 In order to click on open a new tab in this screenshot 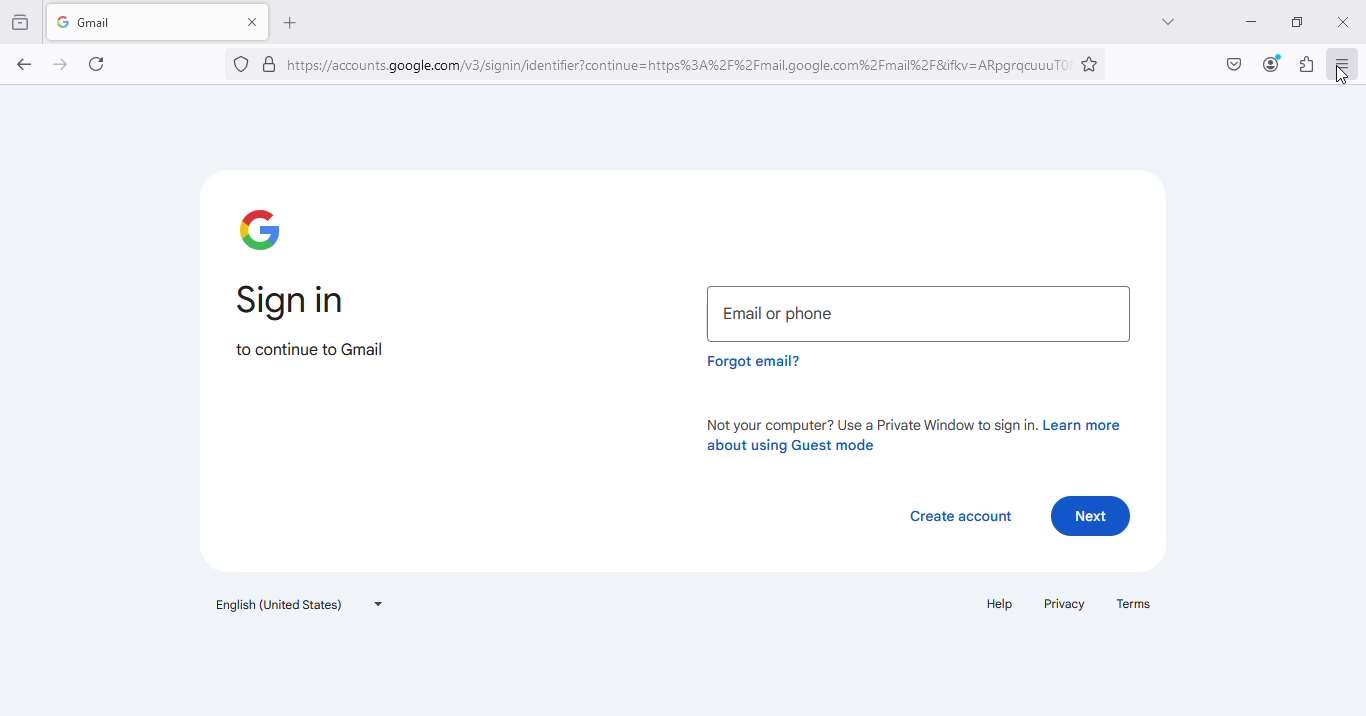, I will do `click(289, 23)`.